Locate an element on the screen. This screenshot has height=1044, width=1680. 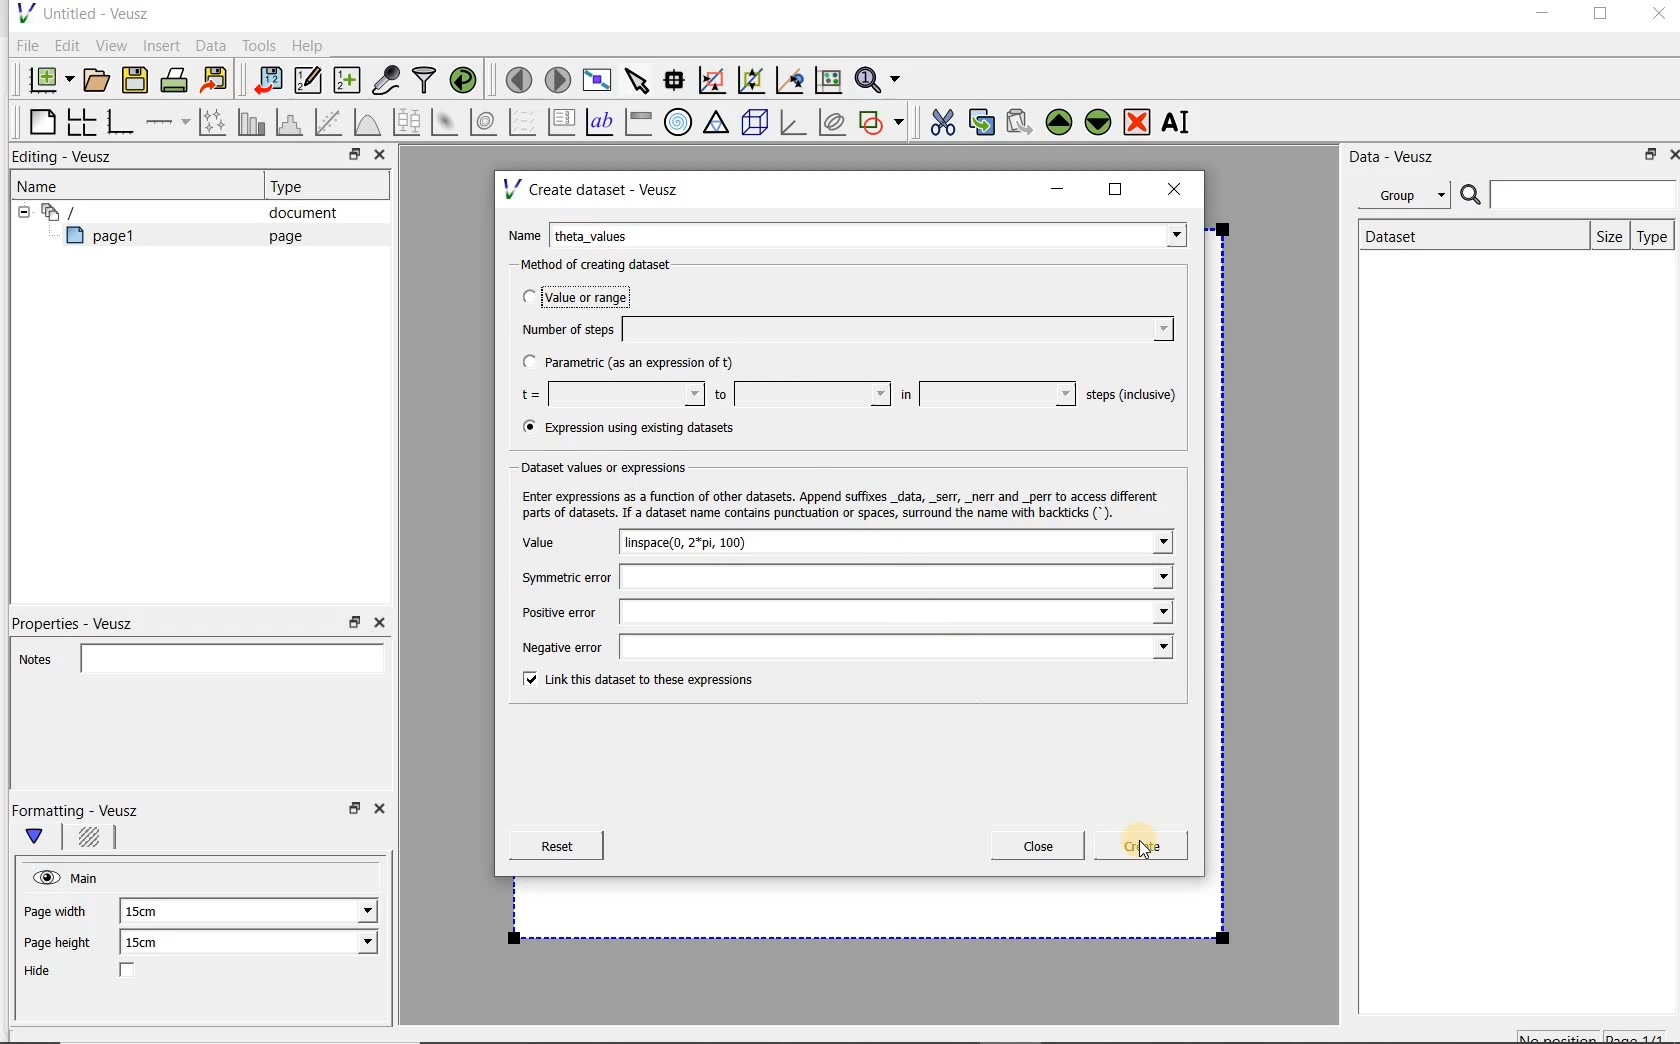
Move the selected widget down is located at coordinates (1099, 121).